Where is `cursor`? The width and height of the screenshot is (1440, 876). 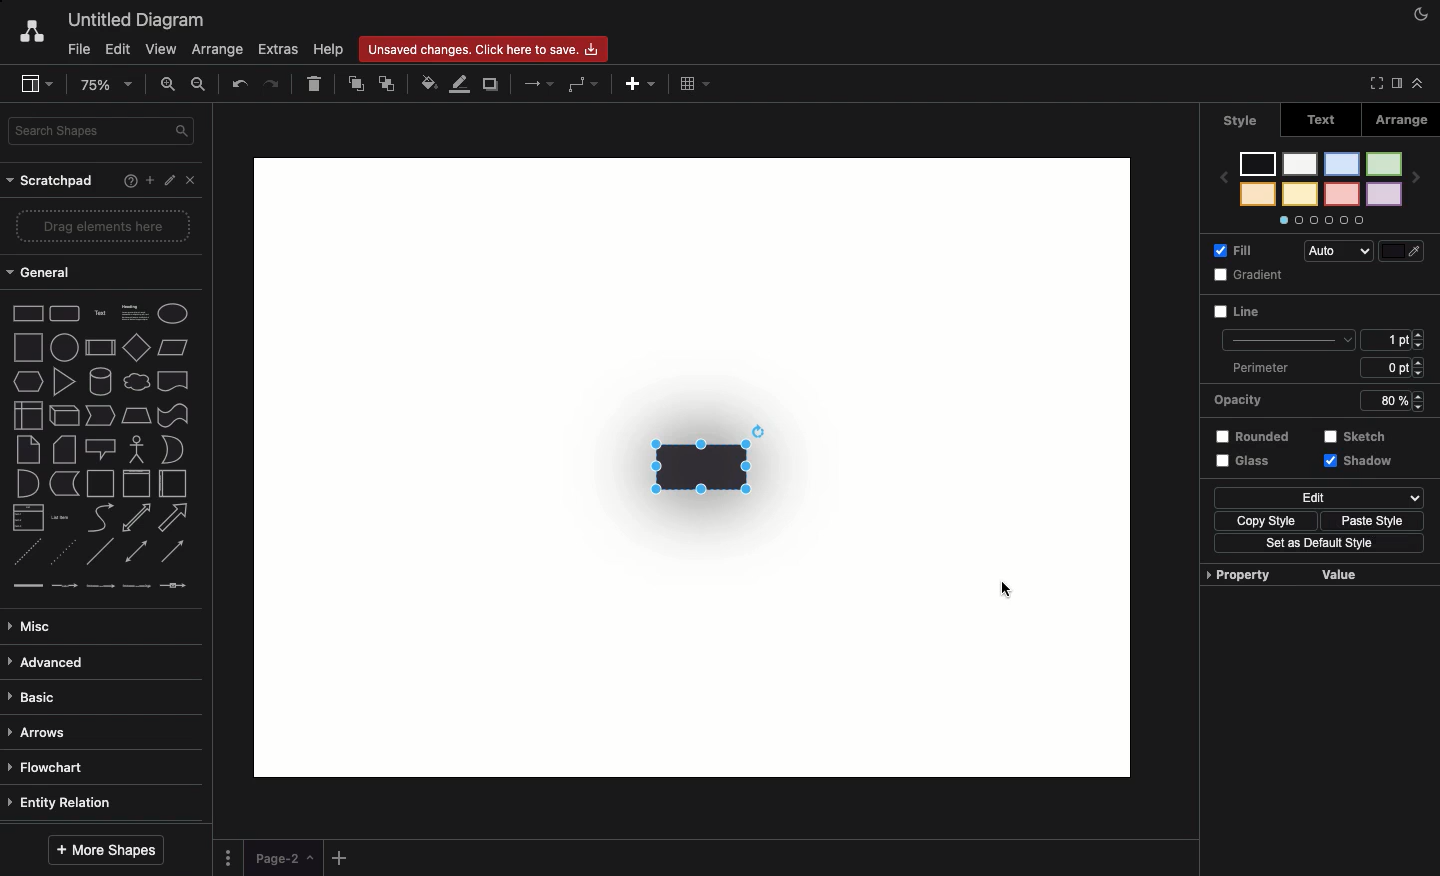 cursor is located at coordinates (1004, 592).